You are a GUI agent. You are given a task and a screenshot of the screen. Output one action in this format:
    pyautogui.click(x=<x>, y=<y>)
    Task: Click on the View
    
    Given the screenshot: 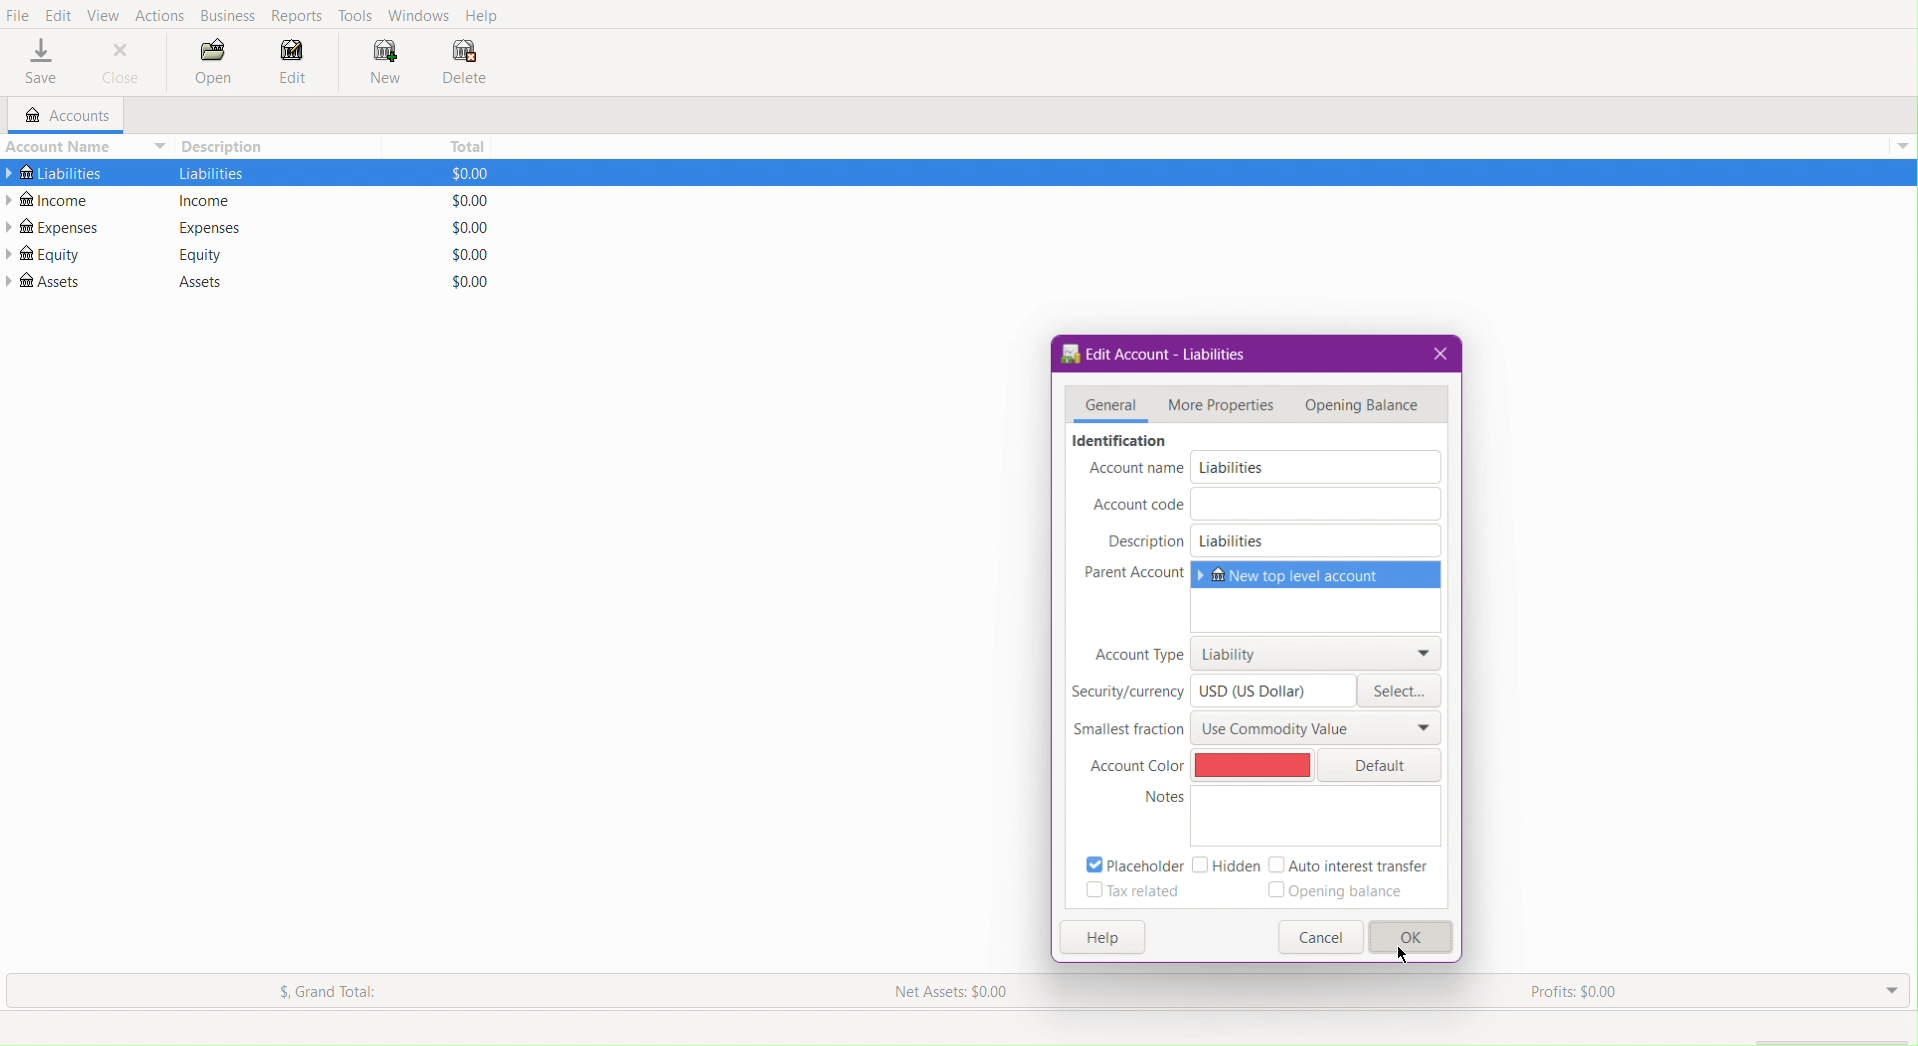 What is the action you would take?
    pyautogui.click(x=105, y=13)
    